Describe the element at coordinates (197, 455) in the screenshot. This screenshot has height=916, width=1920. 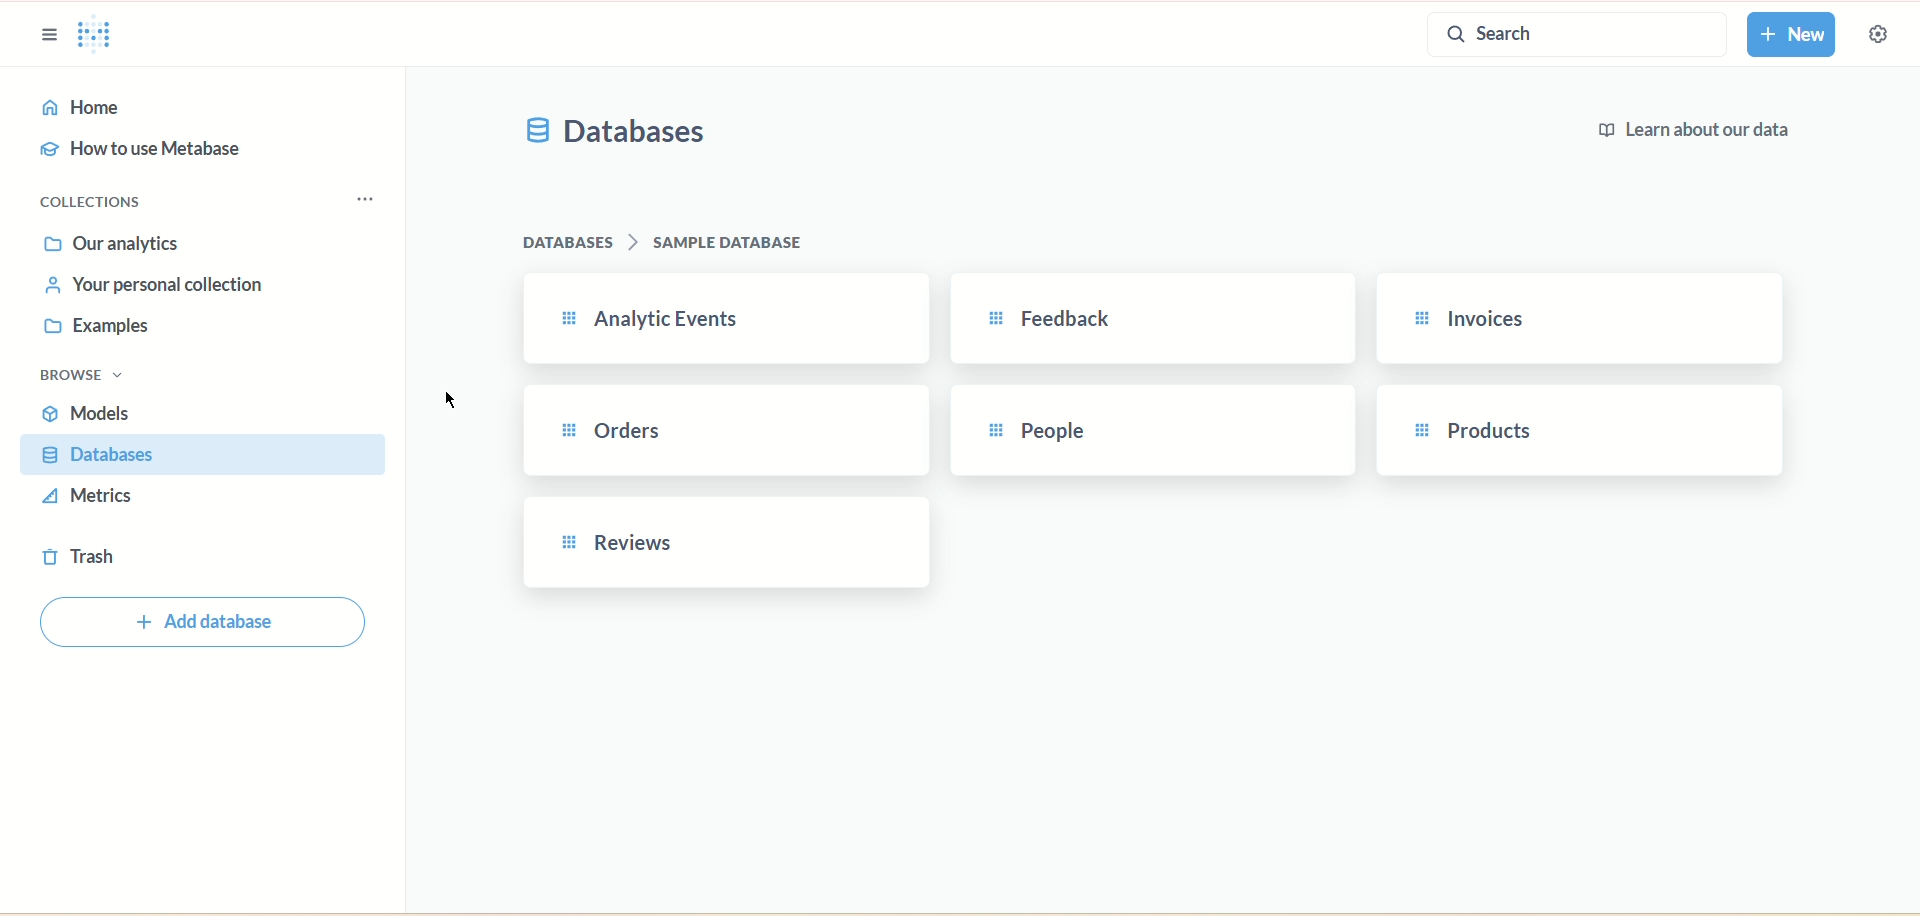
I see `database` at that location.